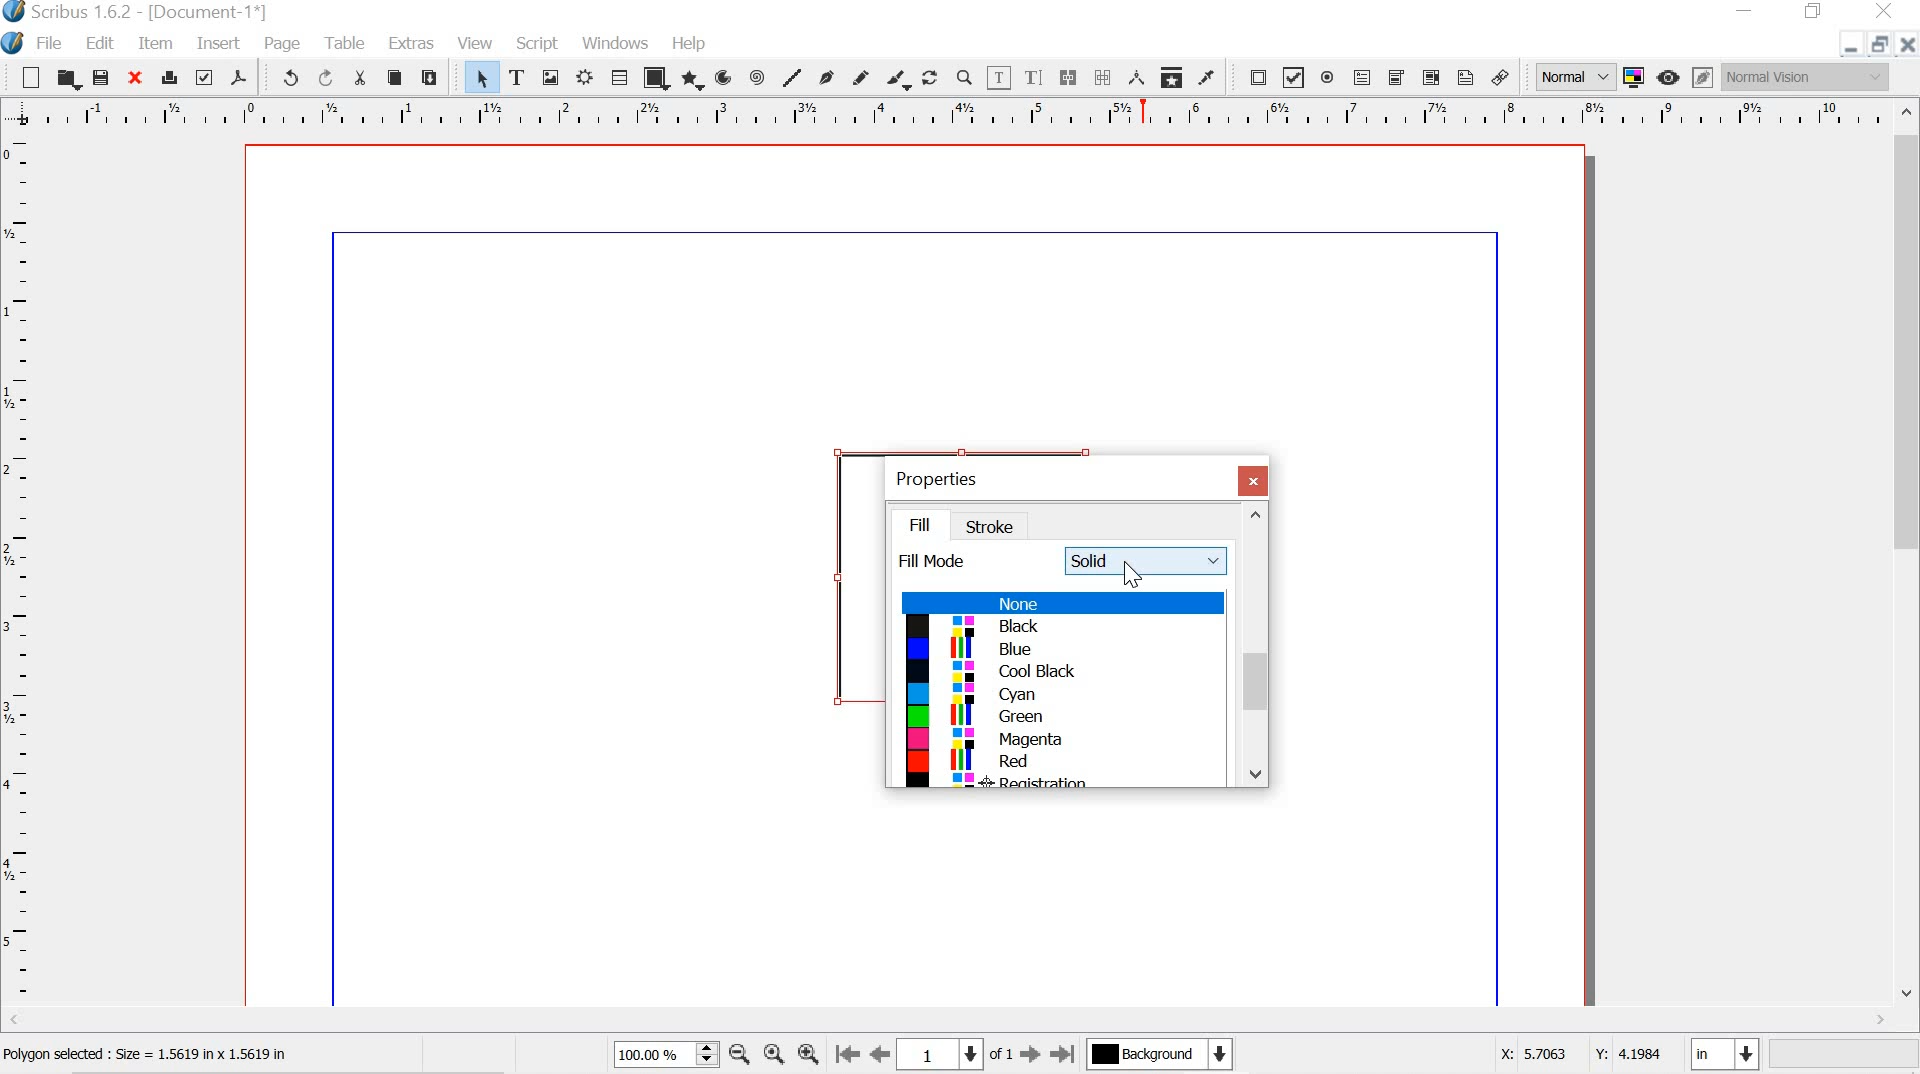  I want to click on go to last page, so click(1063, 1055).